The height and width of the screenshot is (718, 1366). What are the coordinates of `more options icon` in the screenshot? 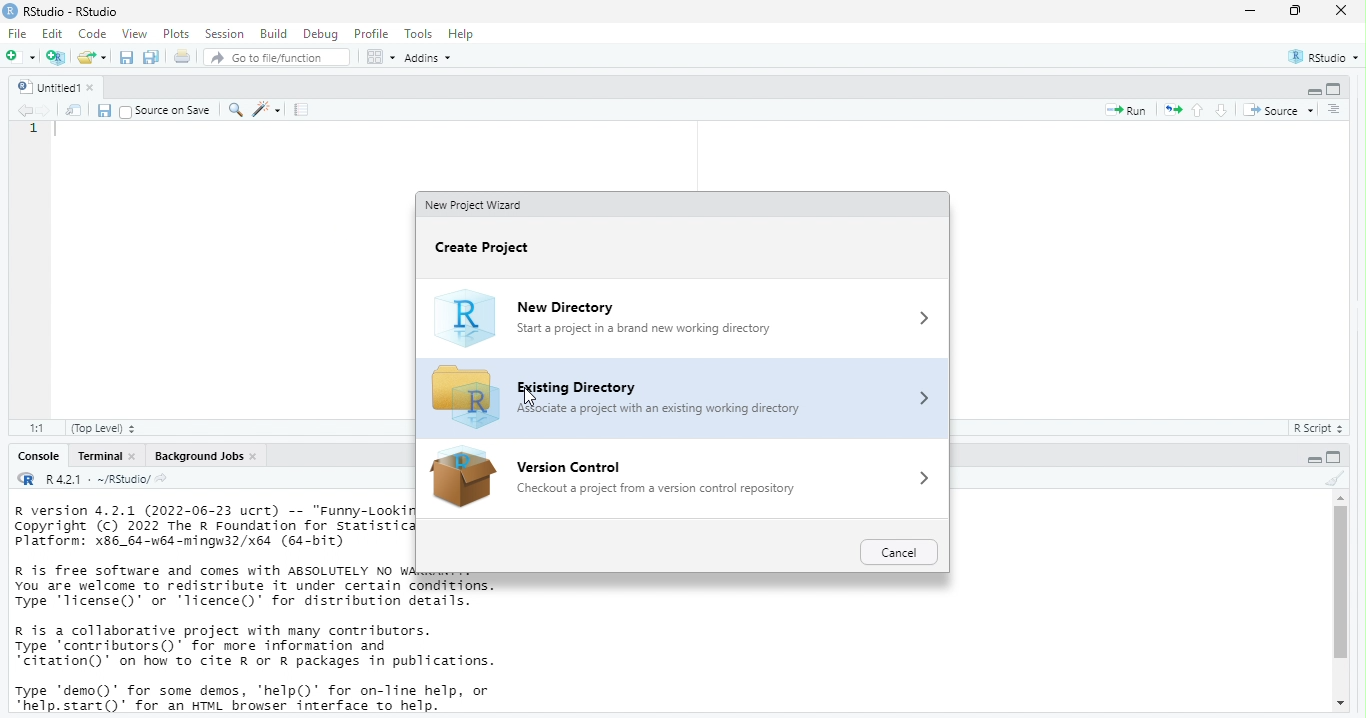 It's located at (910, 401).